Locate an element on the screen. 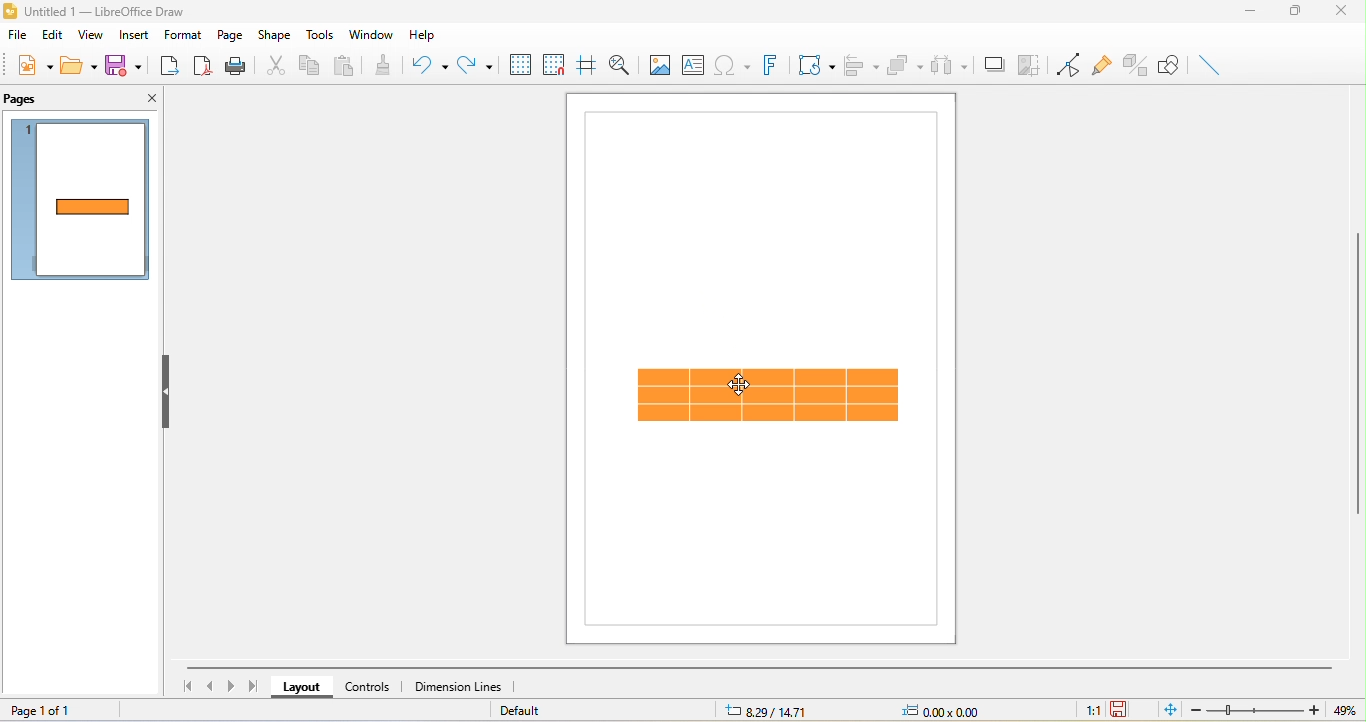  clone formatting is located at coordinates (388, 67).